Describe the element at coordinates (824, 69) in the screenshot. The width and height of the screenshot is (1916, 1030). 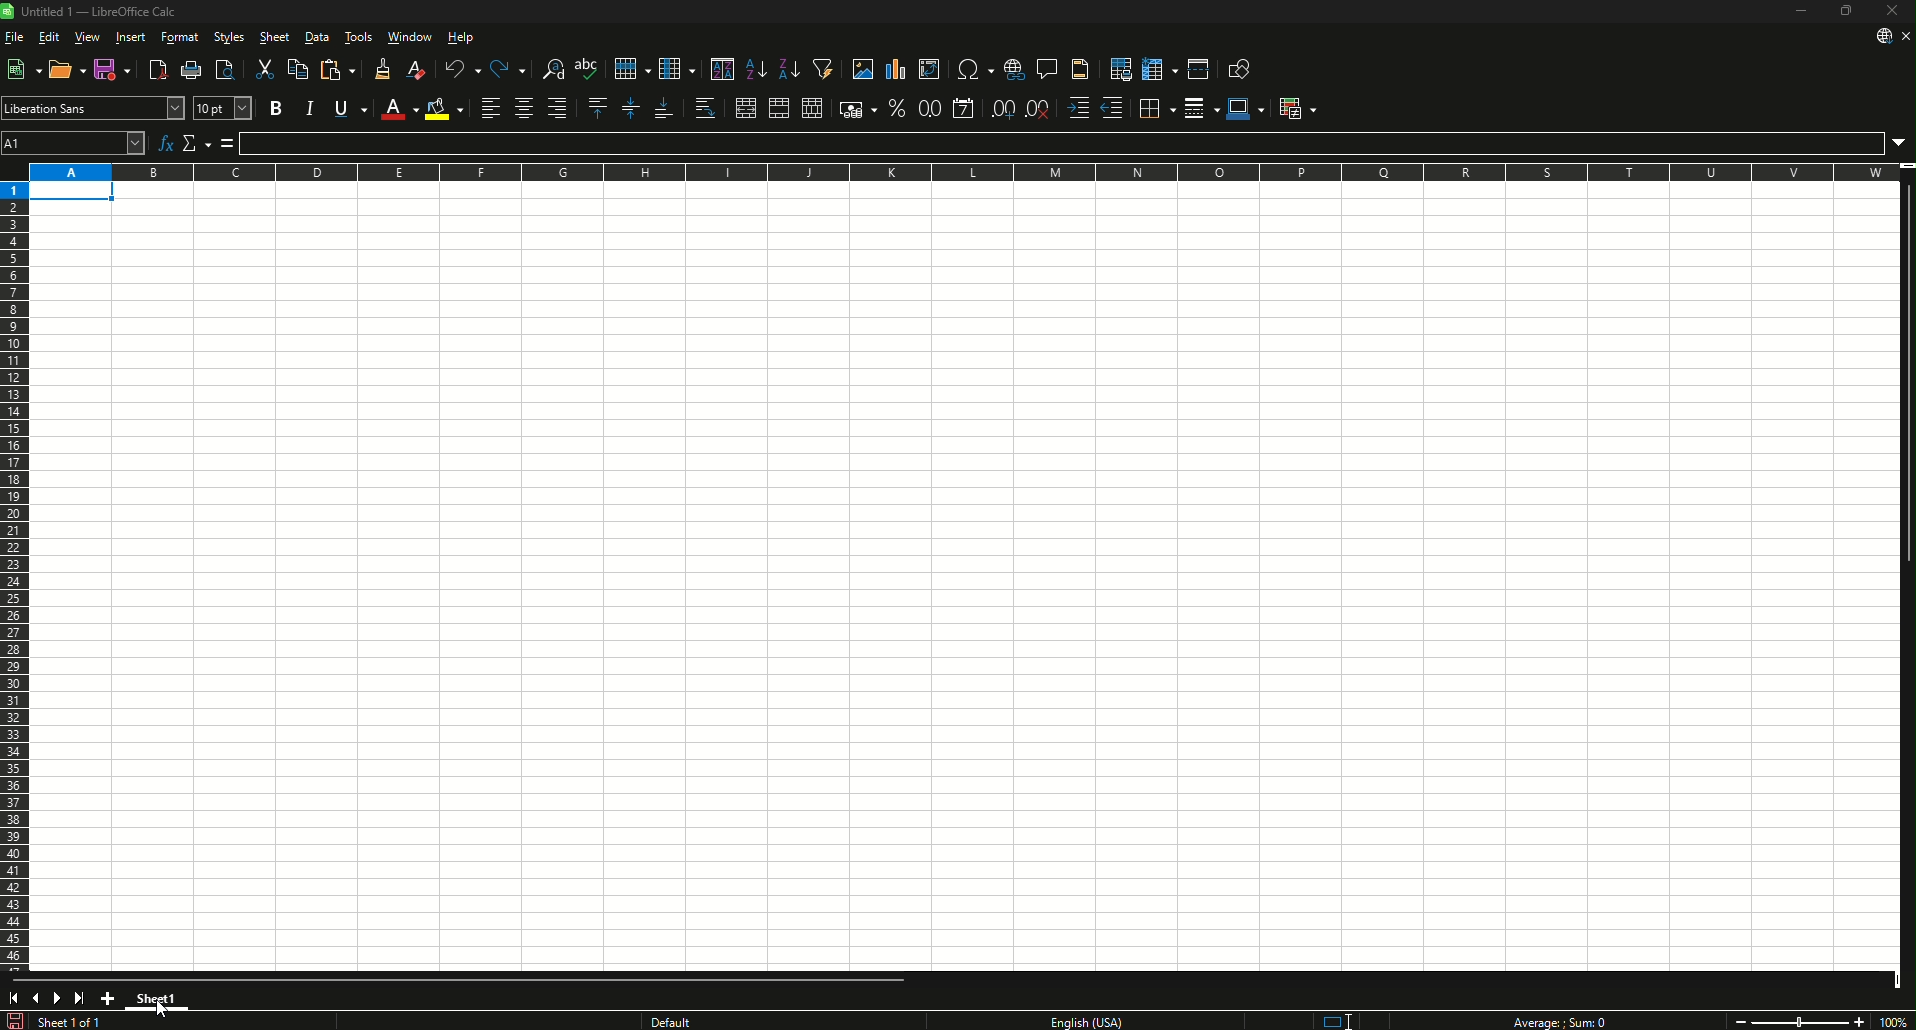
I see `Auto Filter` at that location.